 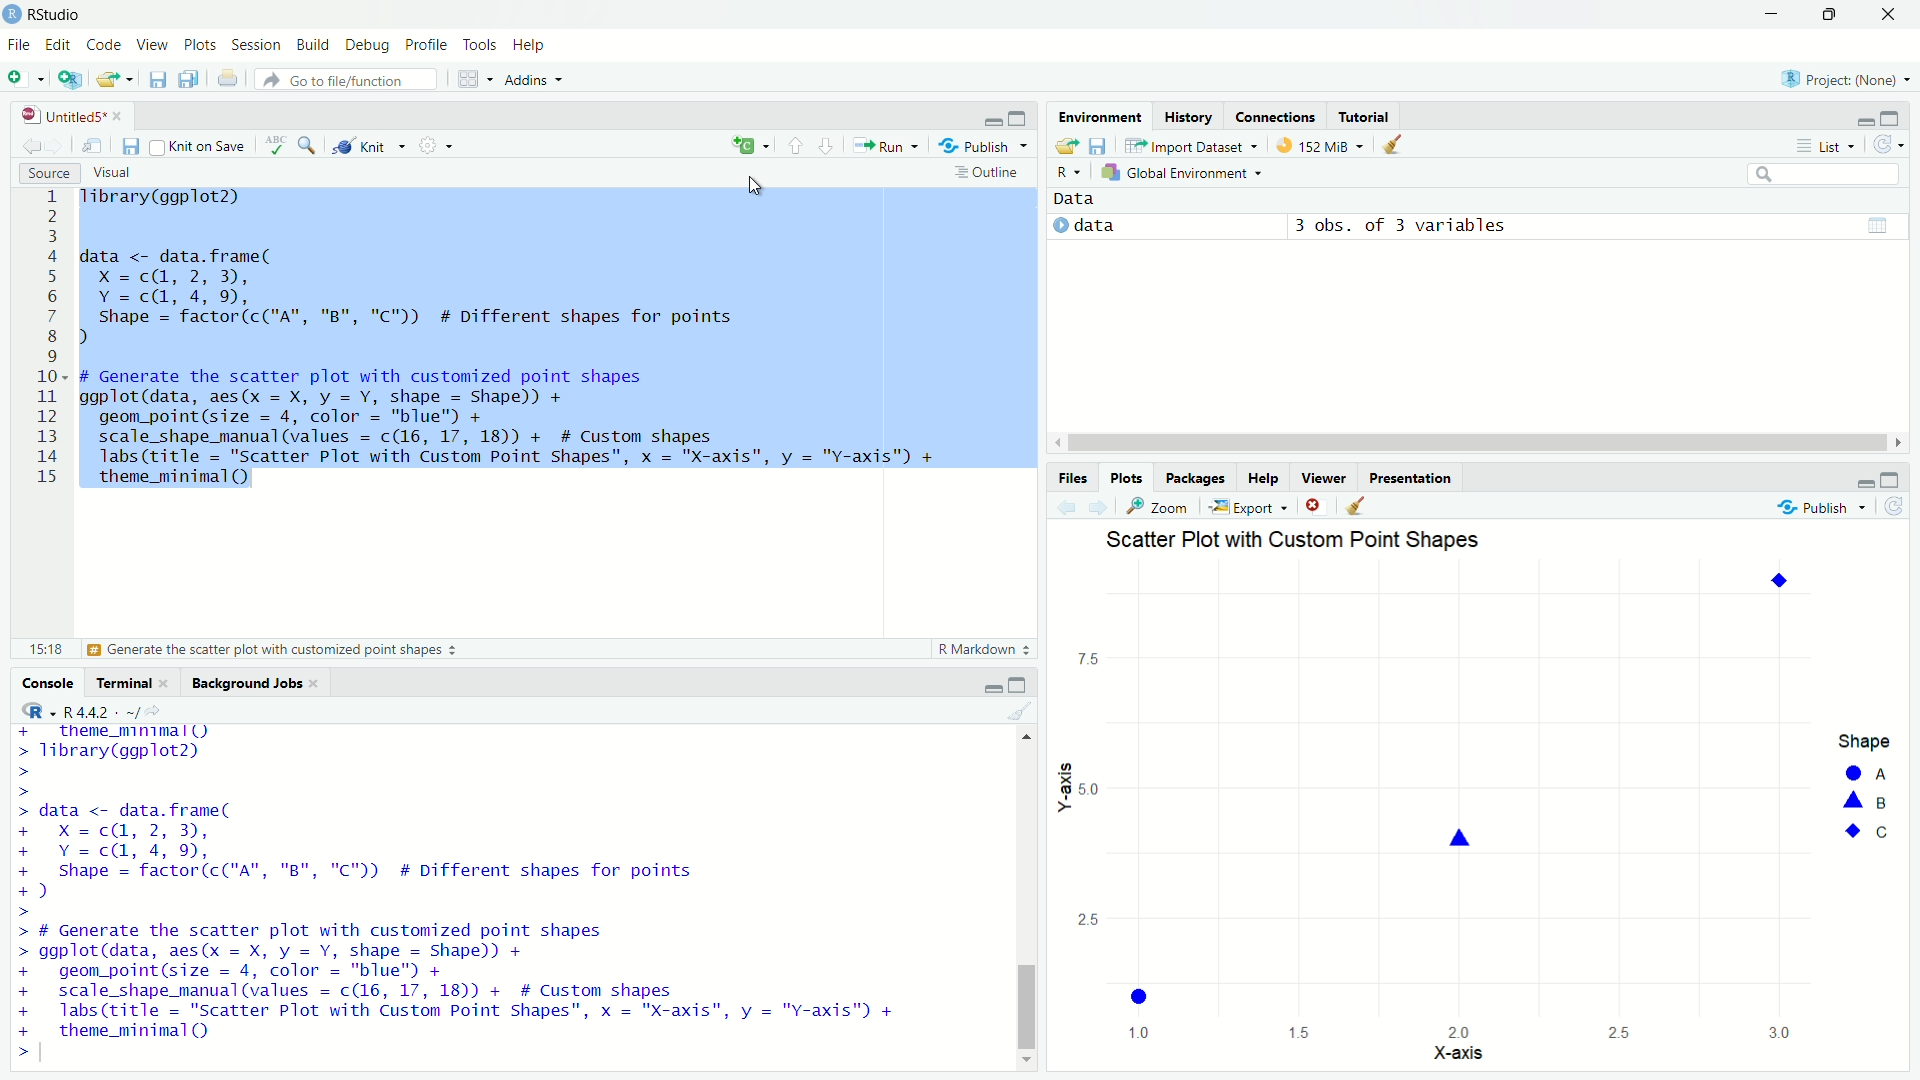 I want to click on graph, so click(x=1448, y=798).